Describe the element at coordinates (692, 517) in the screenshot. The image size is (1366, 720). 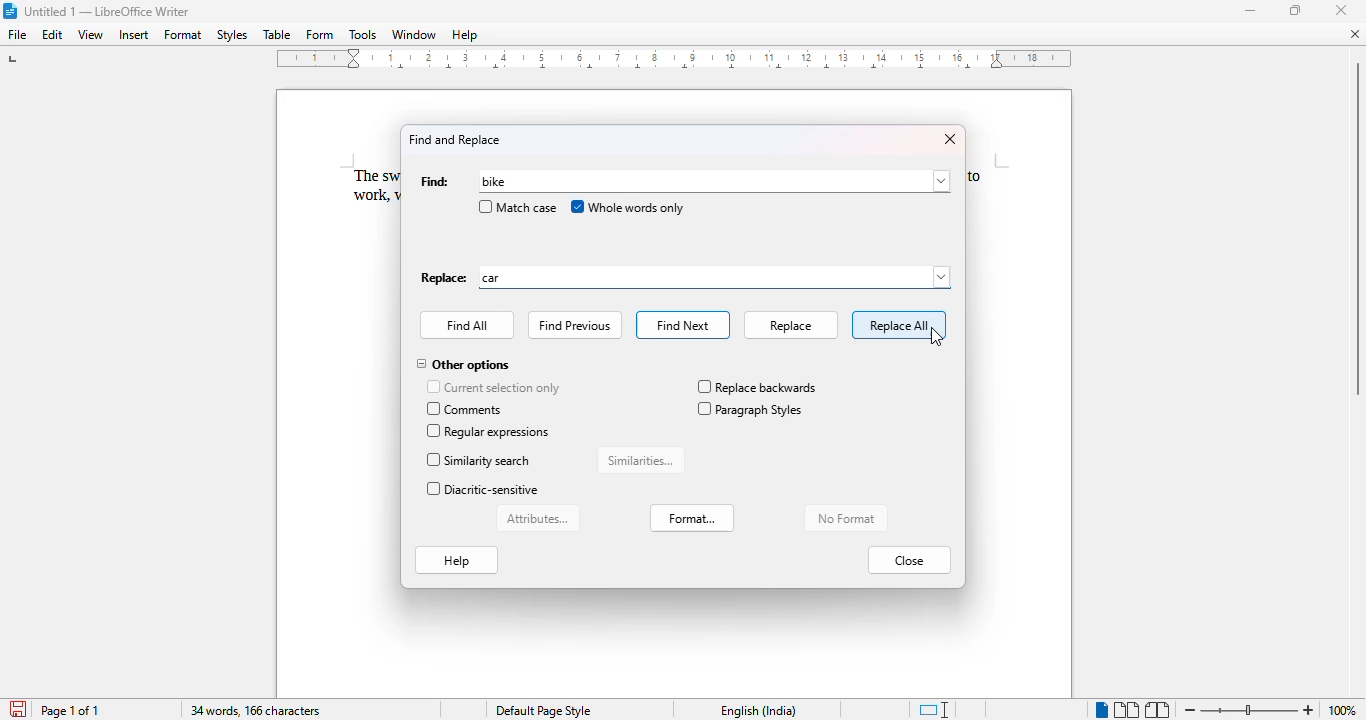
I see `format` at that location.